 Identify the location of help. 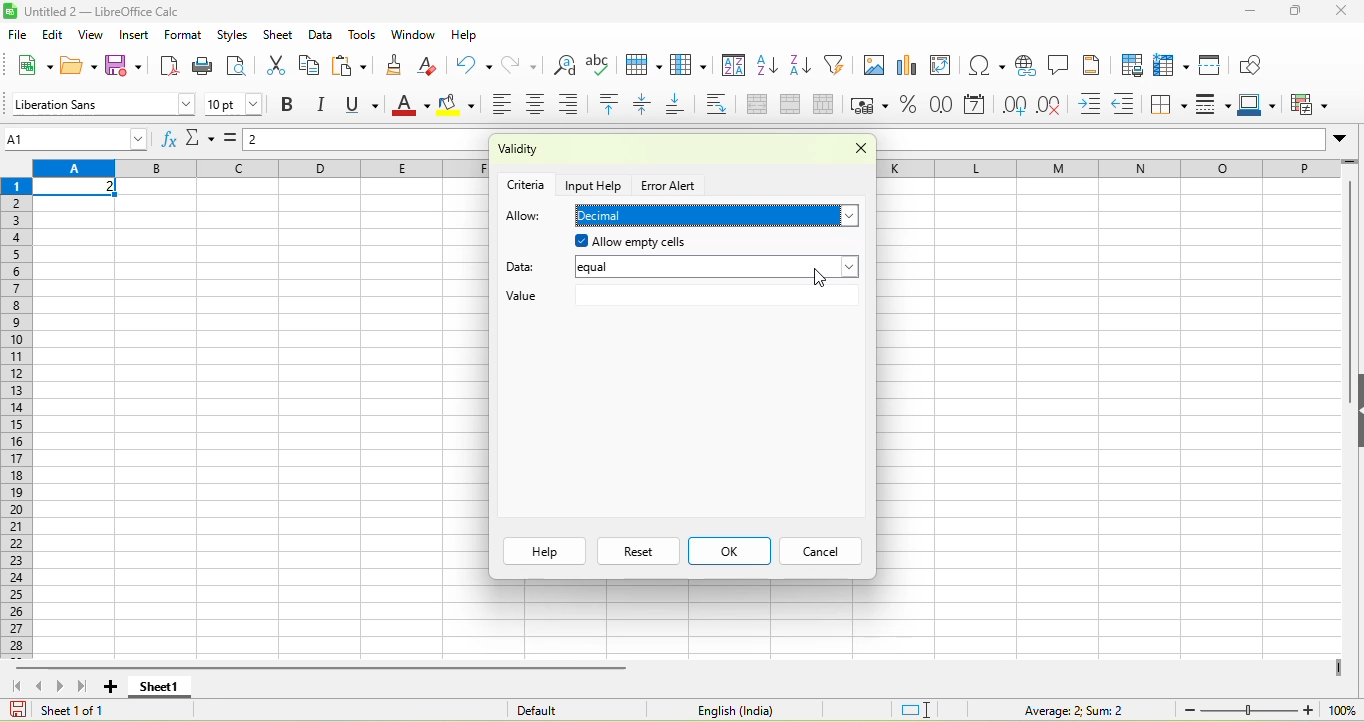
(544, 551).